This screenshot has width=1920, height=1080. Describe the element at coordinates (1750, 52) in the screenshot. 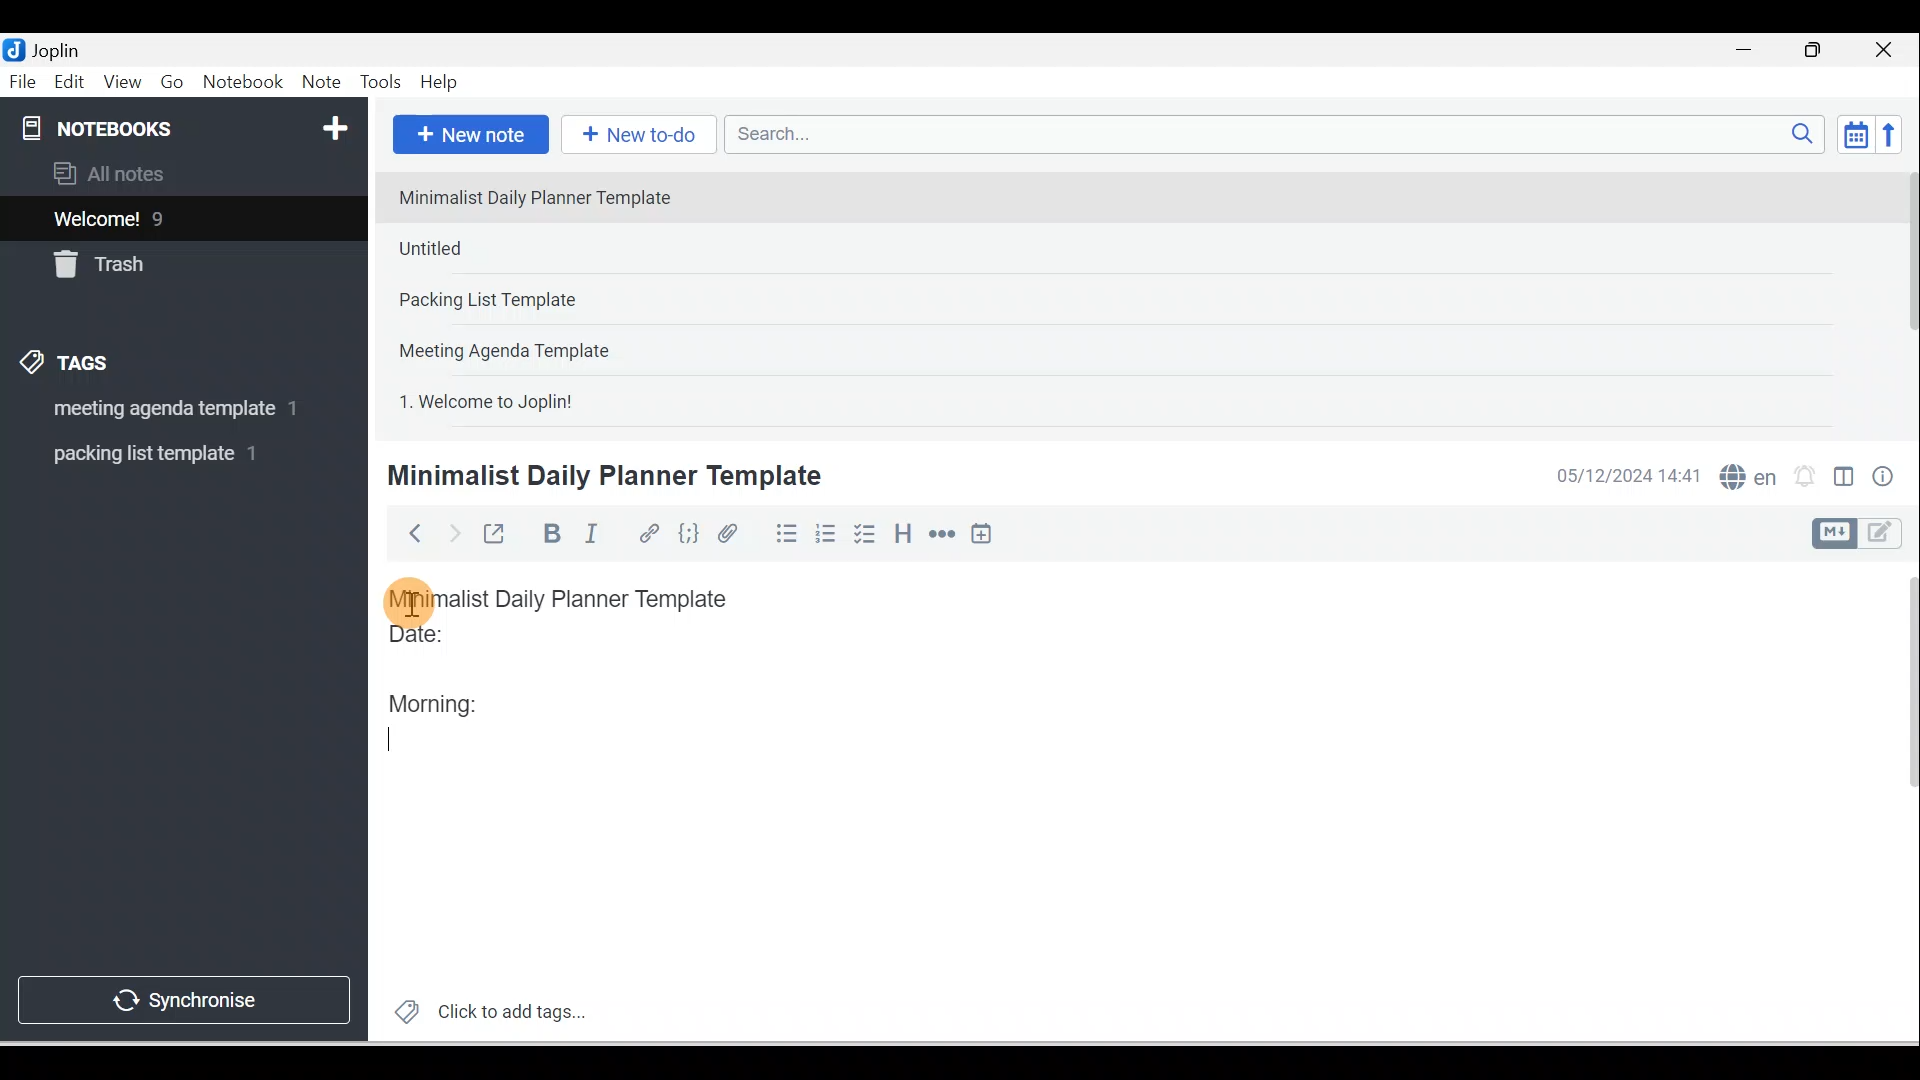

I see `Minimise` at that location.